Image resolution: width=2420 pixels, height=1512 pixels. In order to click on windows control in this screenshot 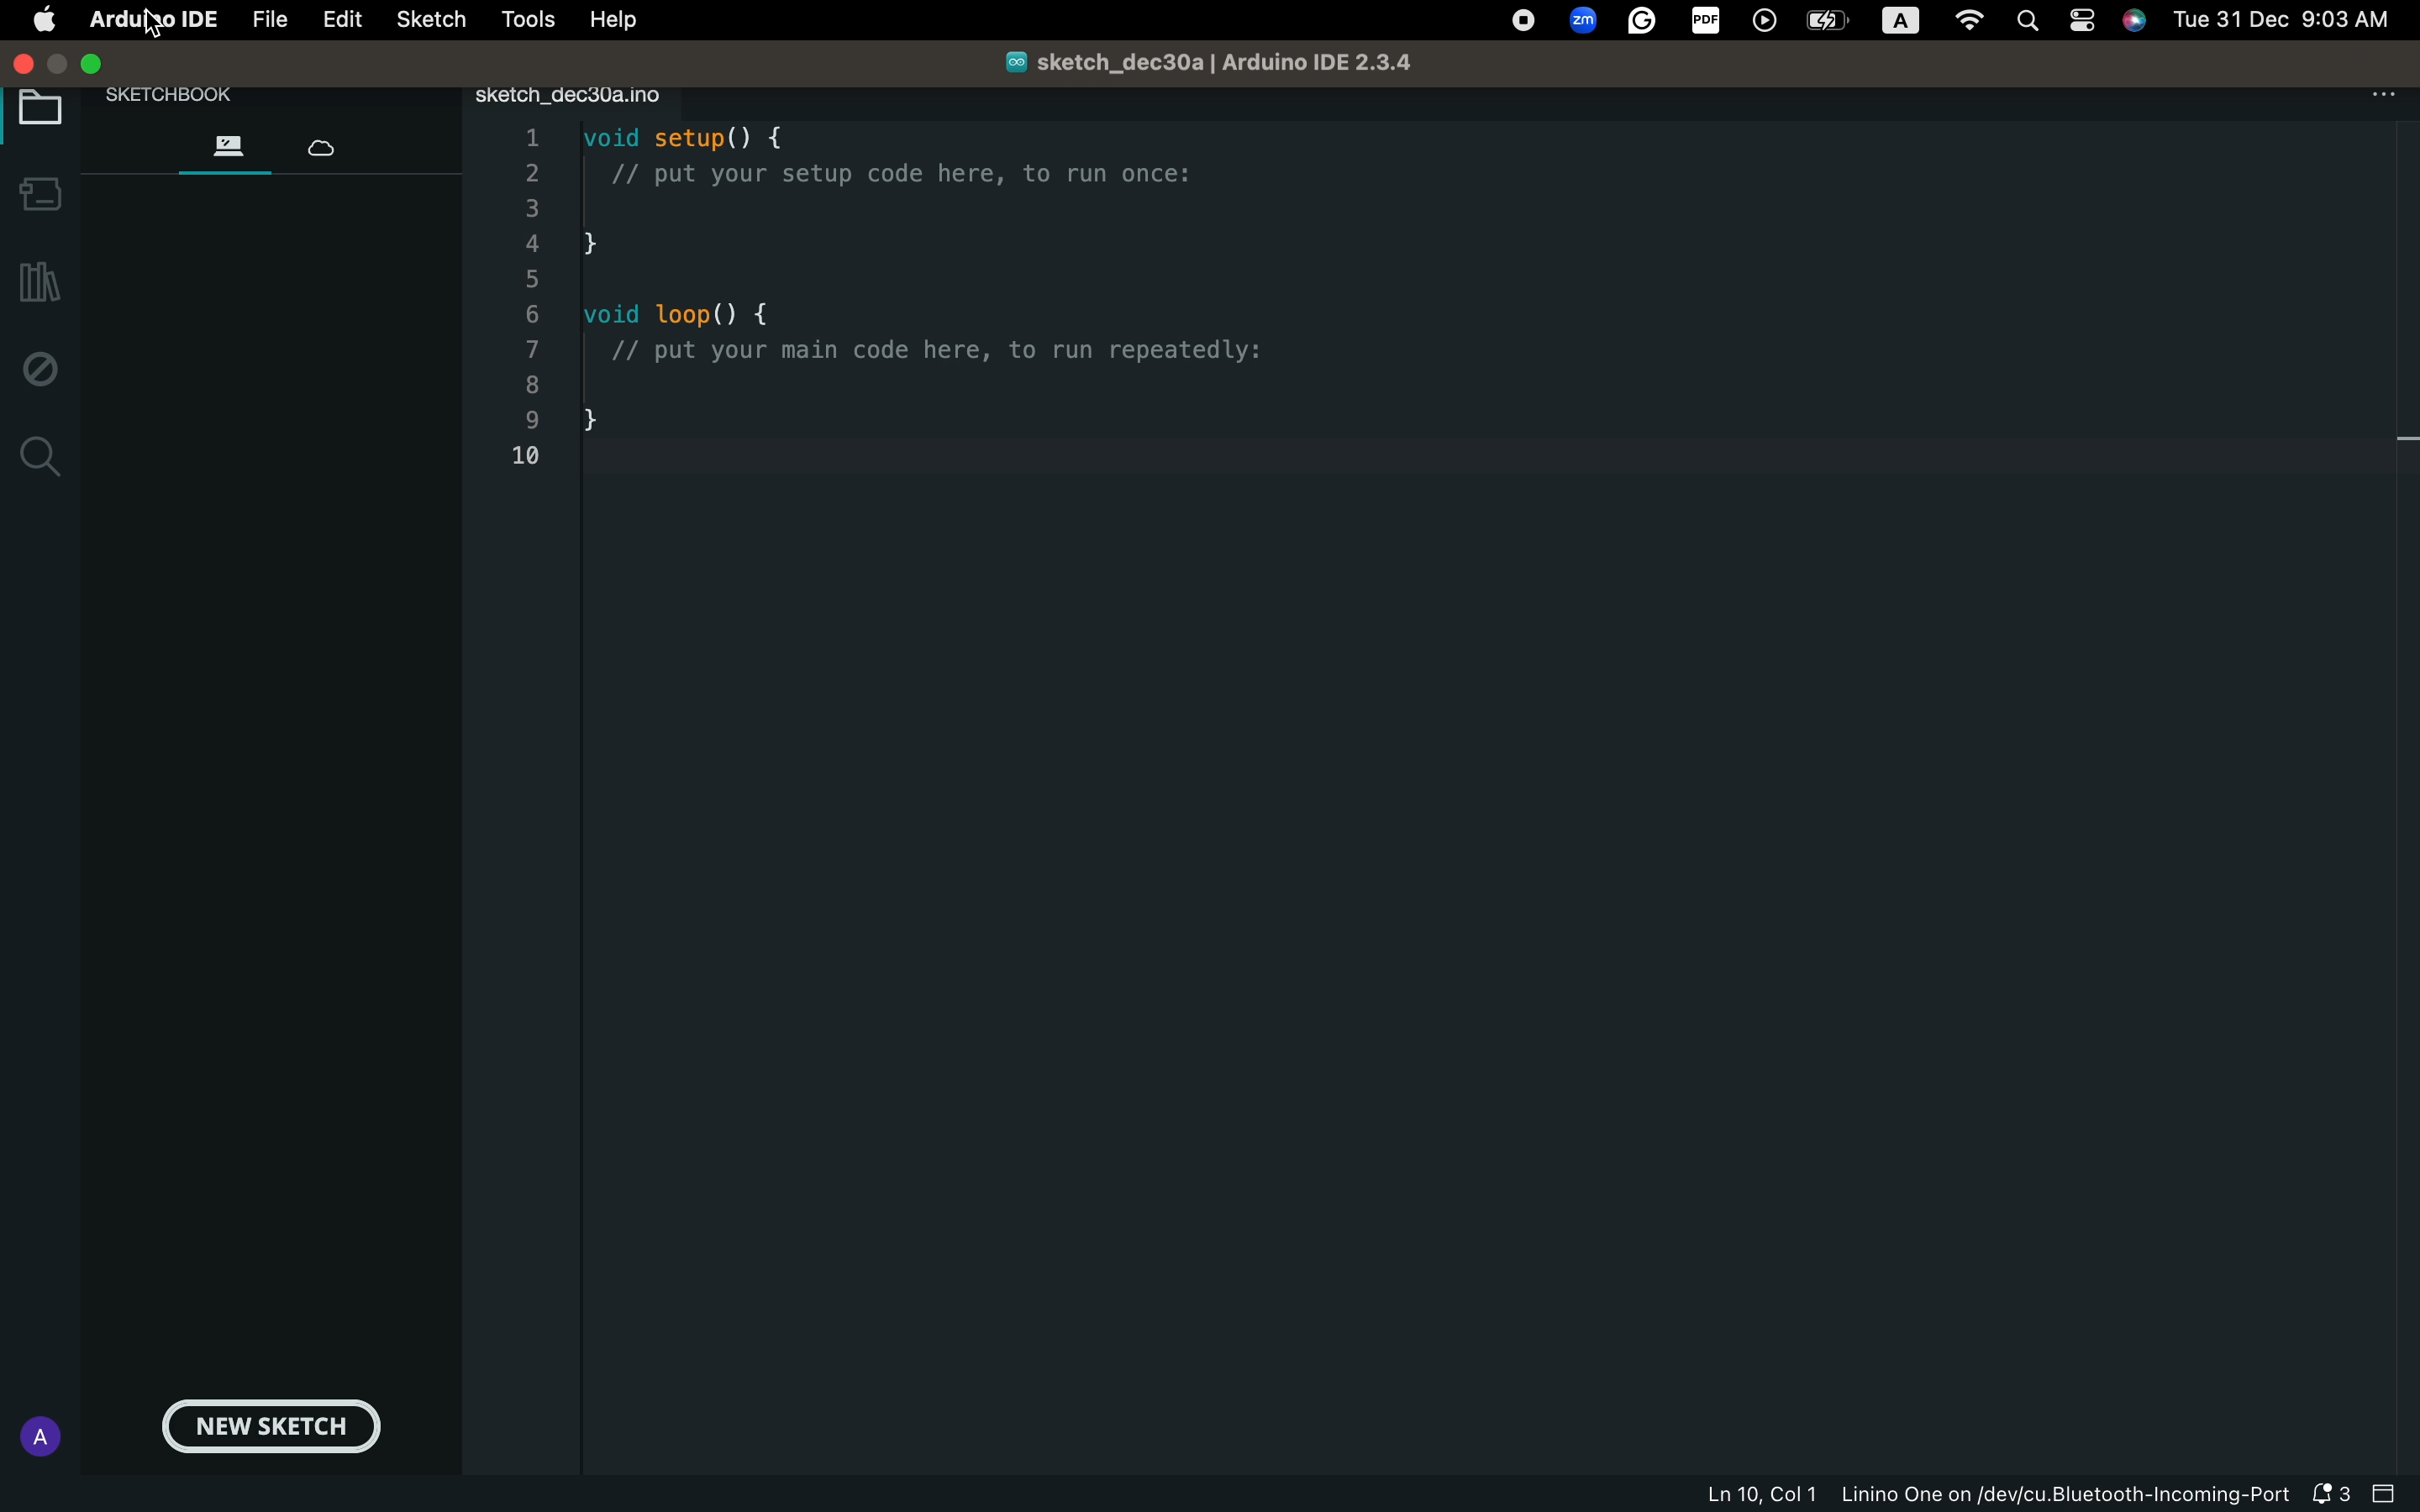, I will do `click(96, 64)`.